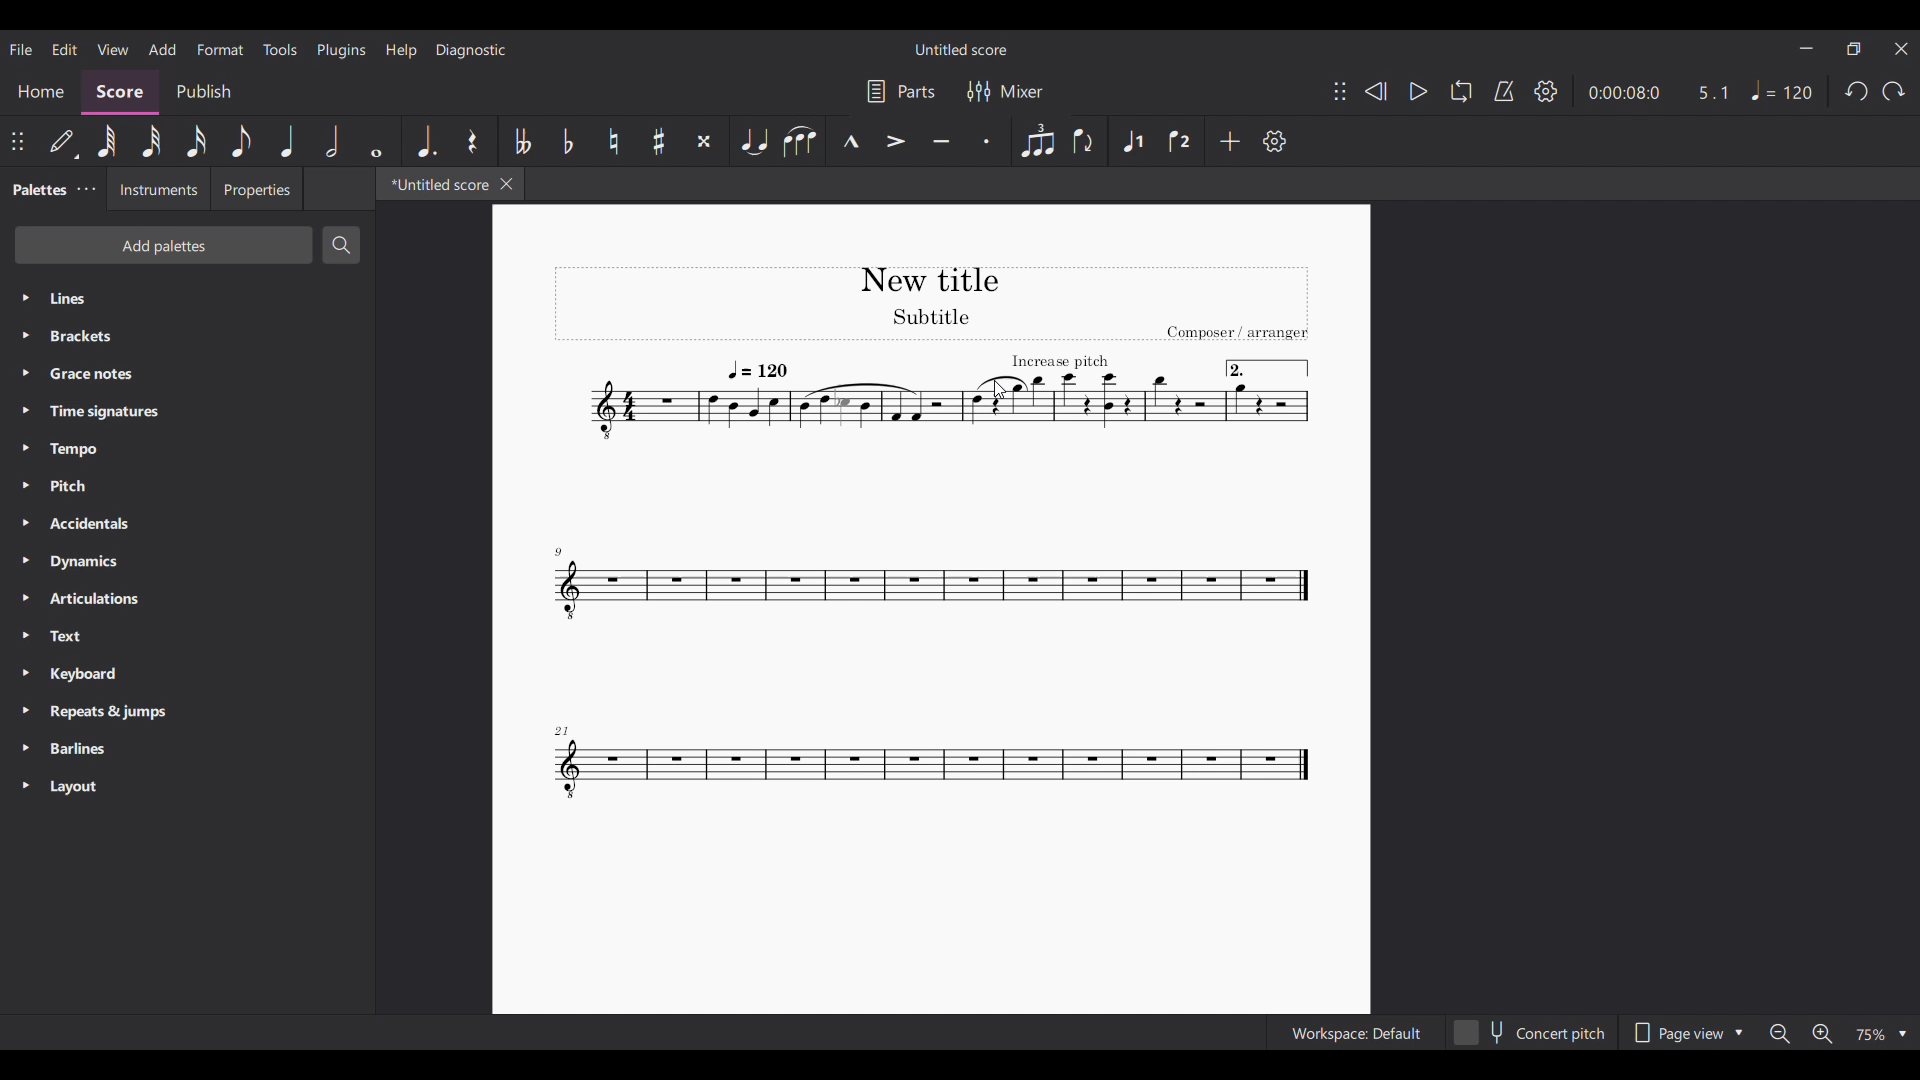 The width and height of the screenshot is (1920, 1080). What do you see at coordinates (402, 51) in the screenshot?
I see `Help menu` at bounding box center [402, 51].